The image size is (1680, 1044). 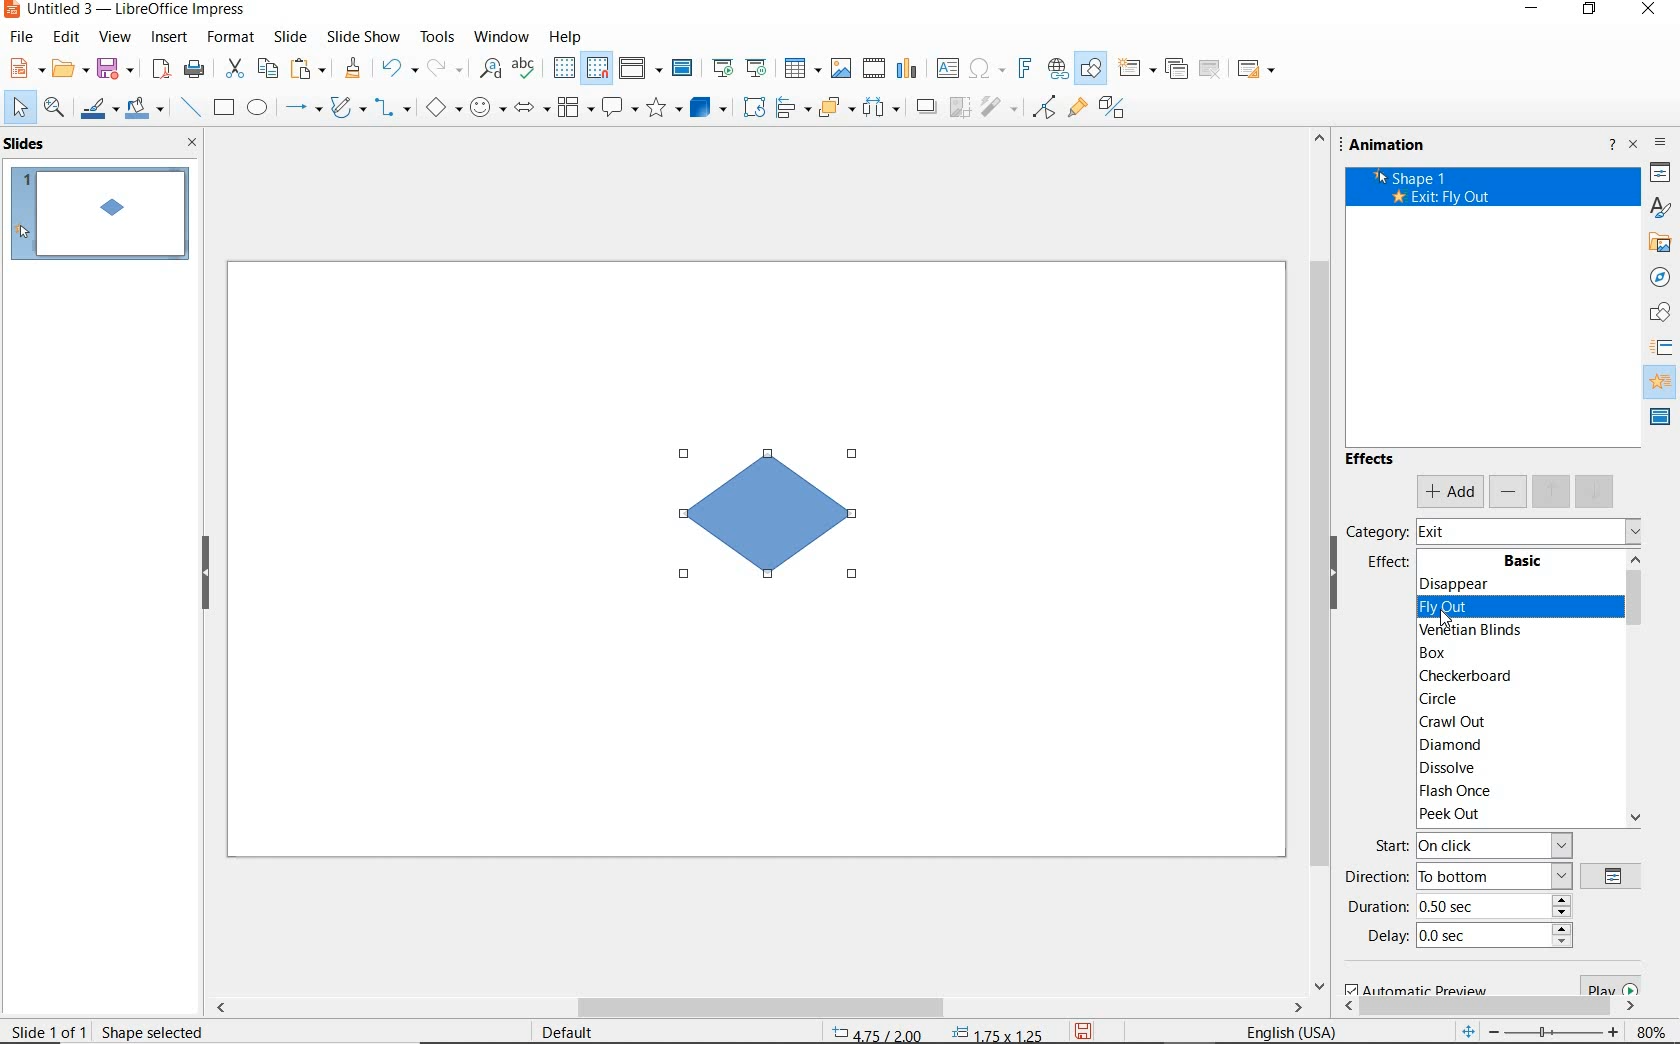 What do you see at coordinates (488, 107) in the screenshot?
I see `symbol shapes` at bounding box center [488, 107].